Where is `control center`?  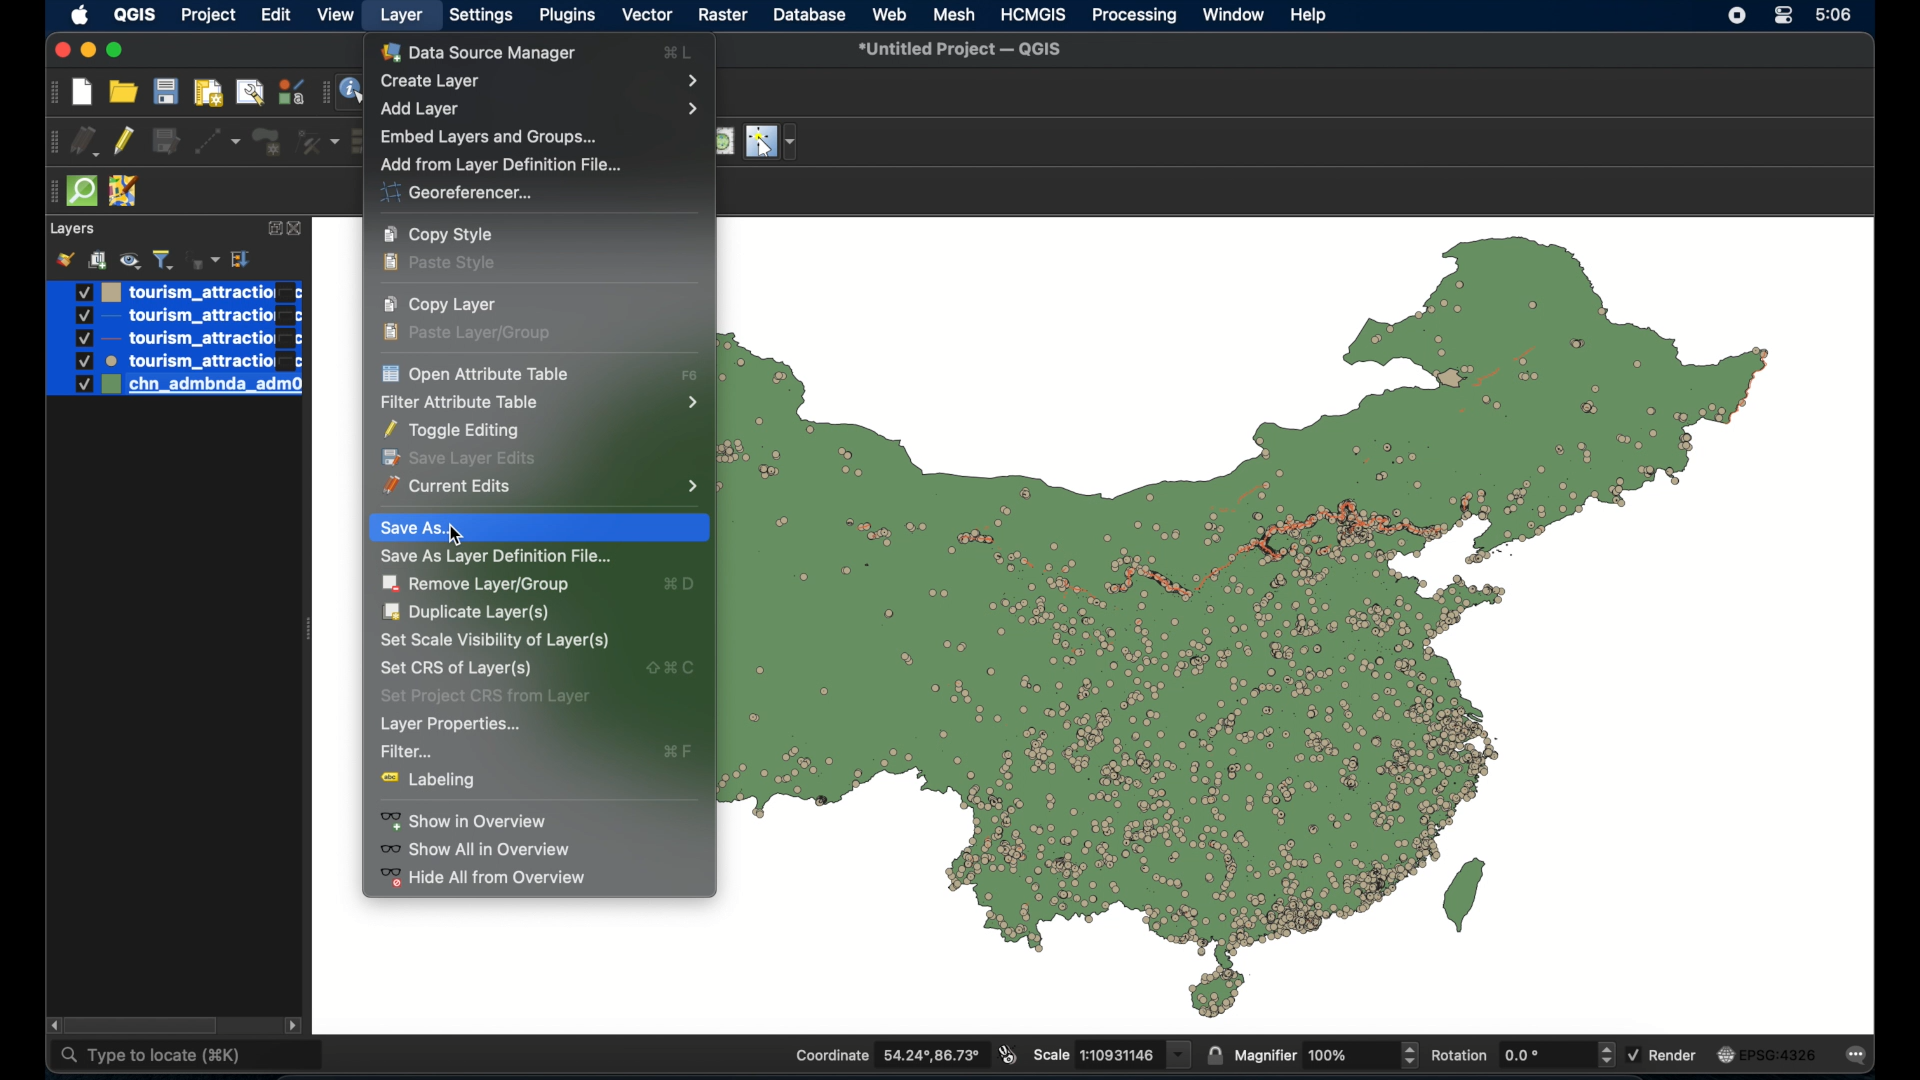 control center is located at coordinates (1787, 17).